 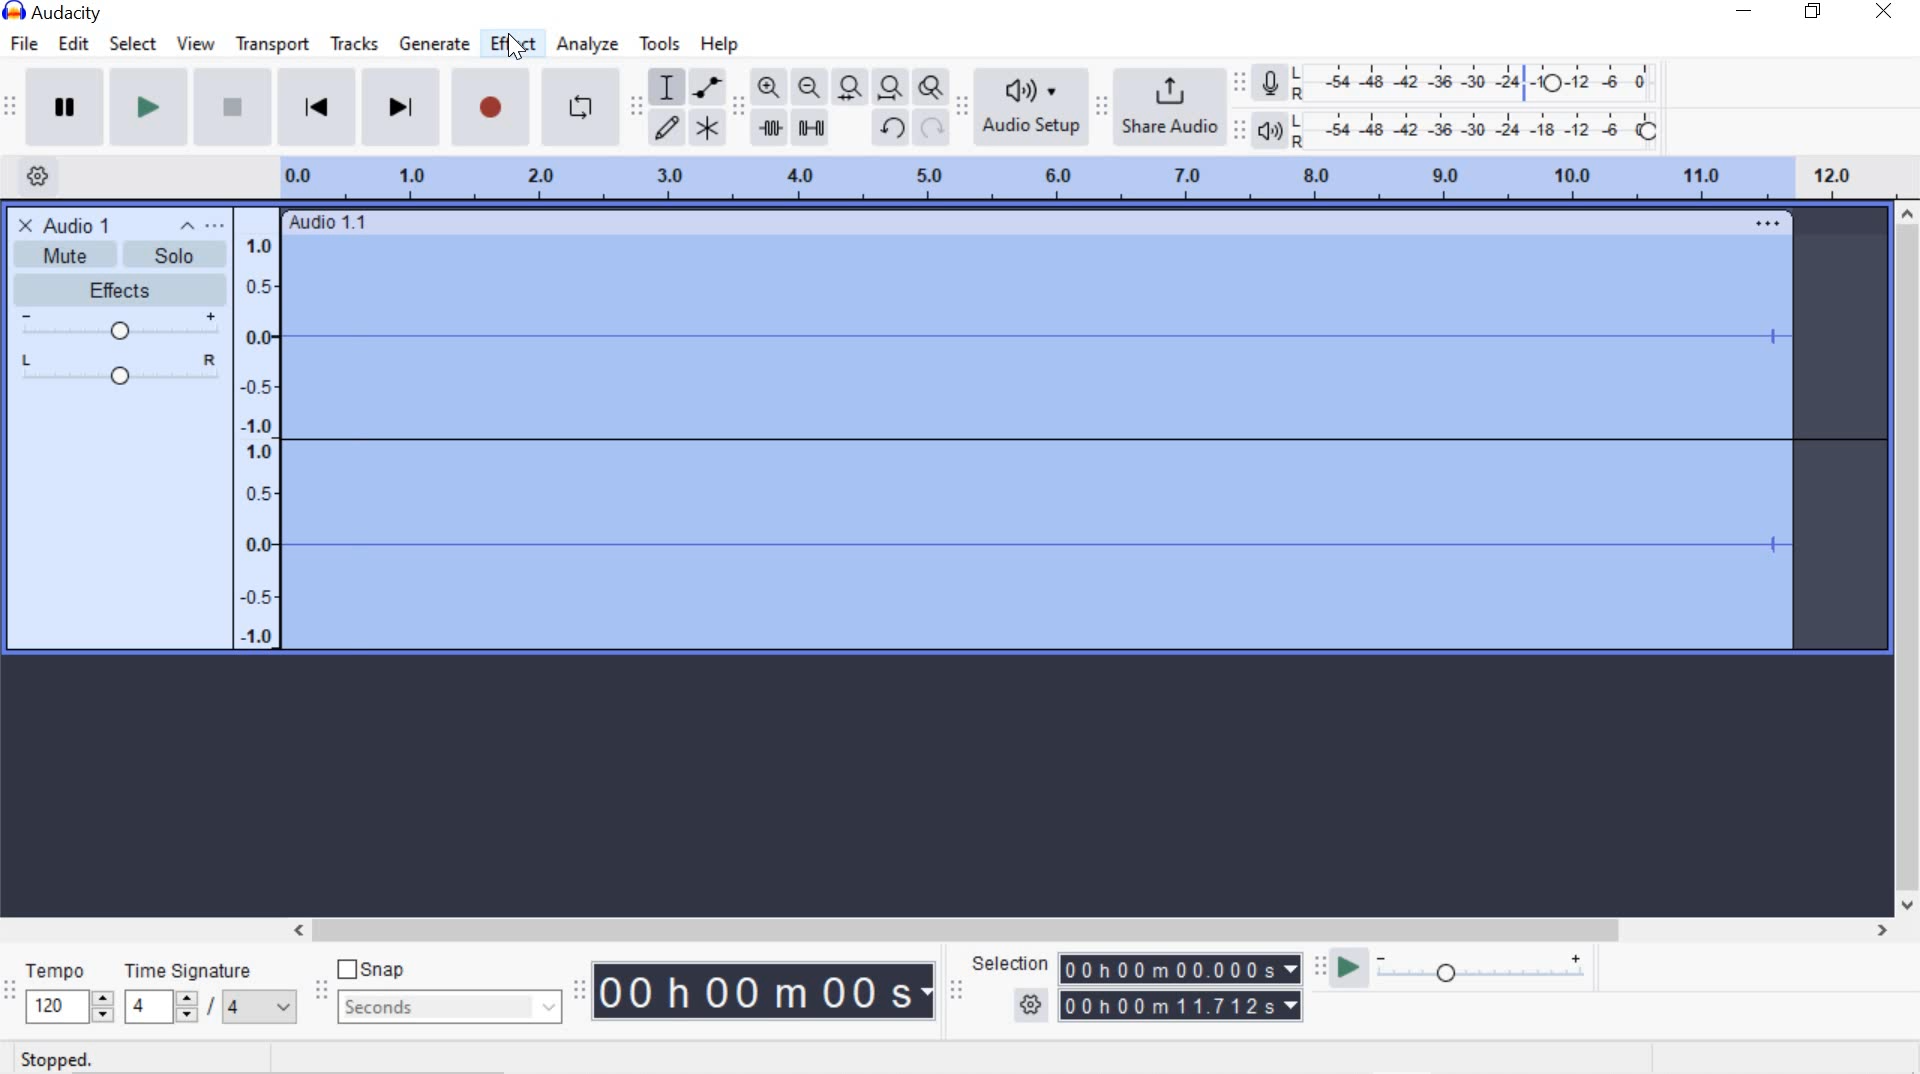 What do you see at coordinates (1087, 928) in the screenshot?
I see `scrollbar` at bounding box center [1087, 928].